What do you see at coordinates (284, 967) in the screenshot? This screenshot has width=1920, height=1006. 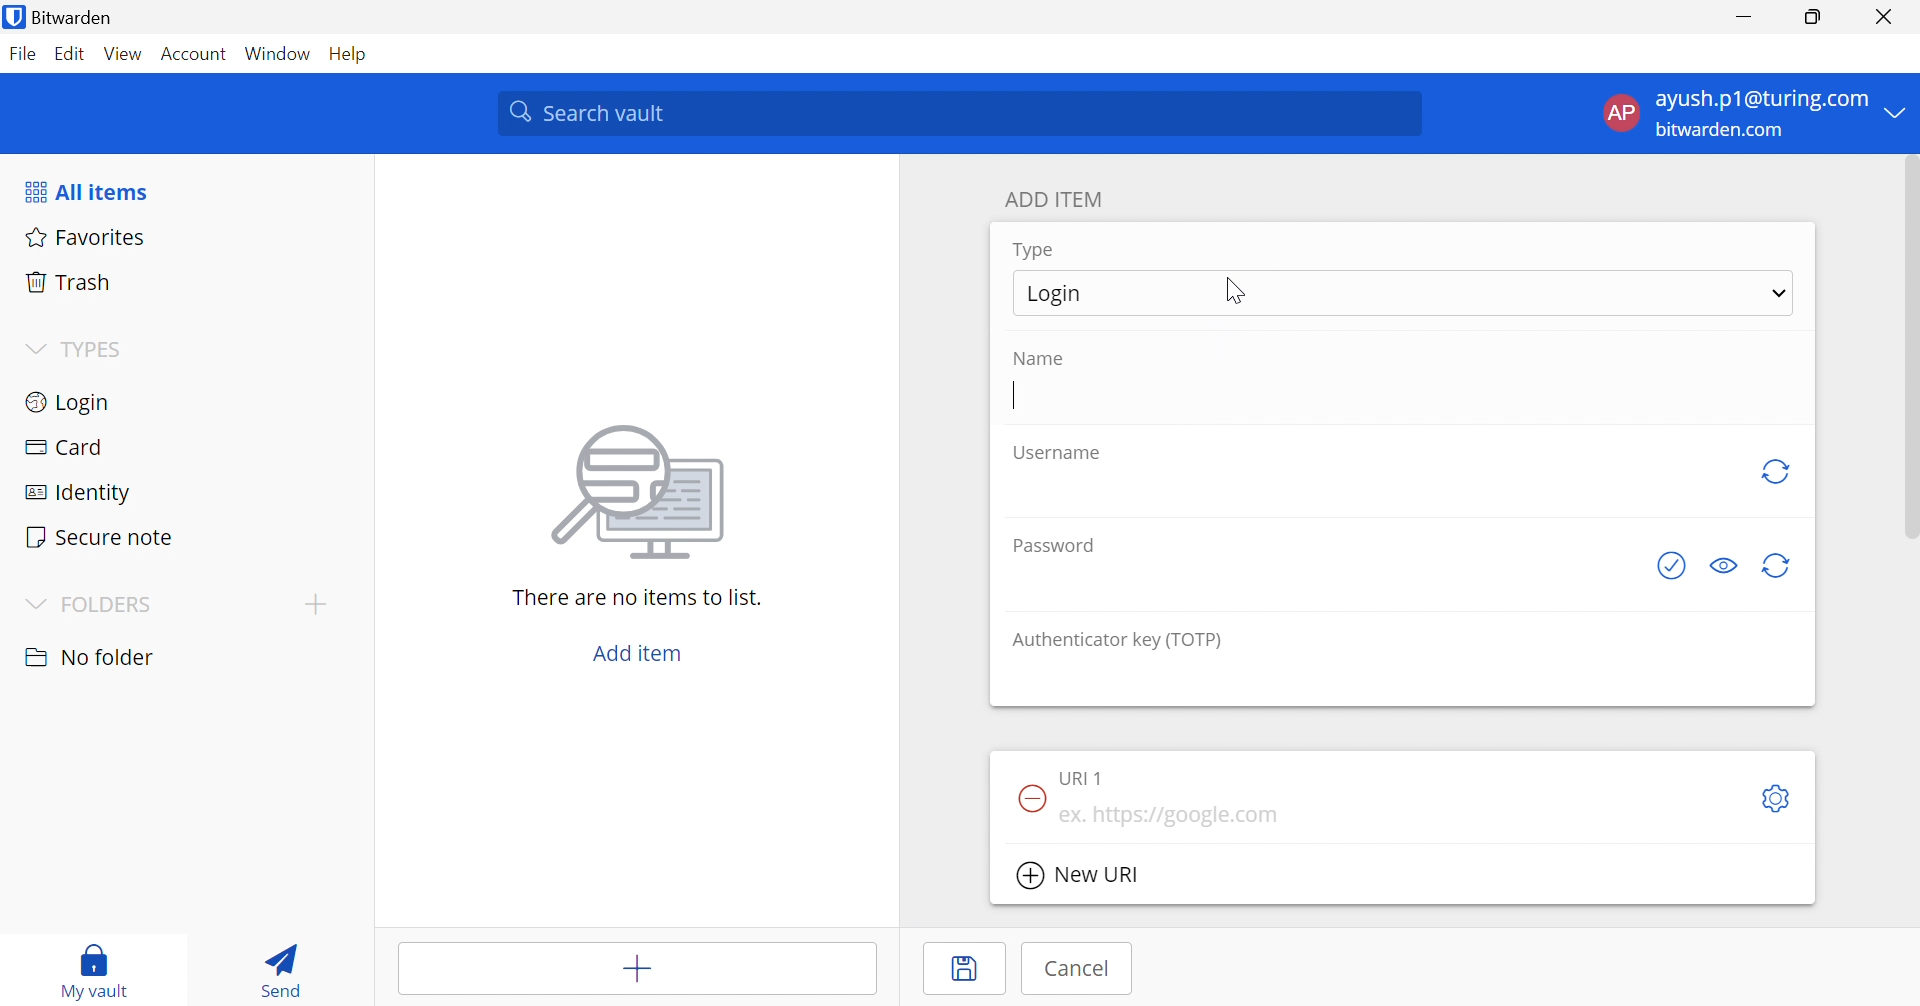 I see `Send` at bounding box center [284, 967].